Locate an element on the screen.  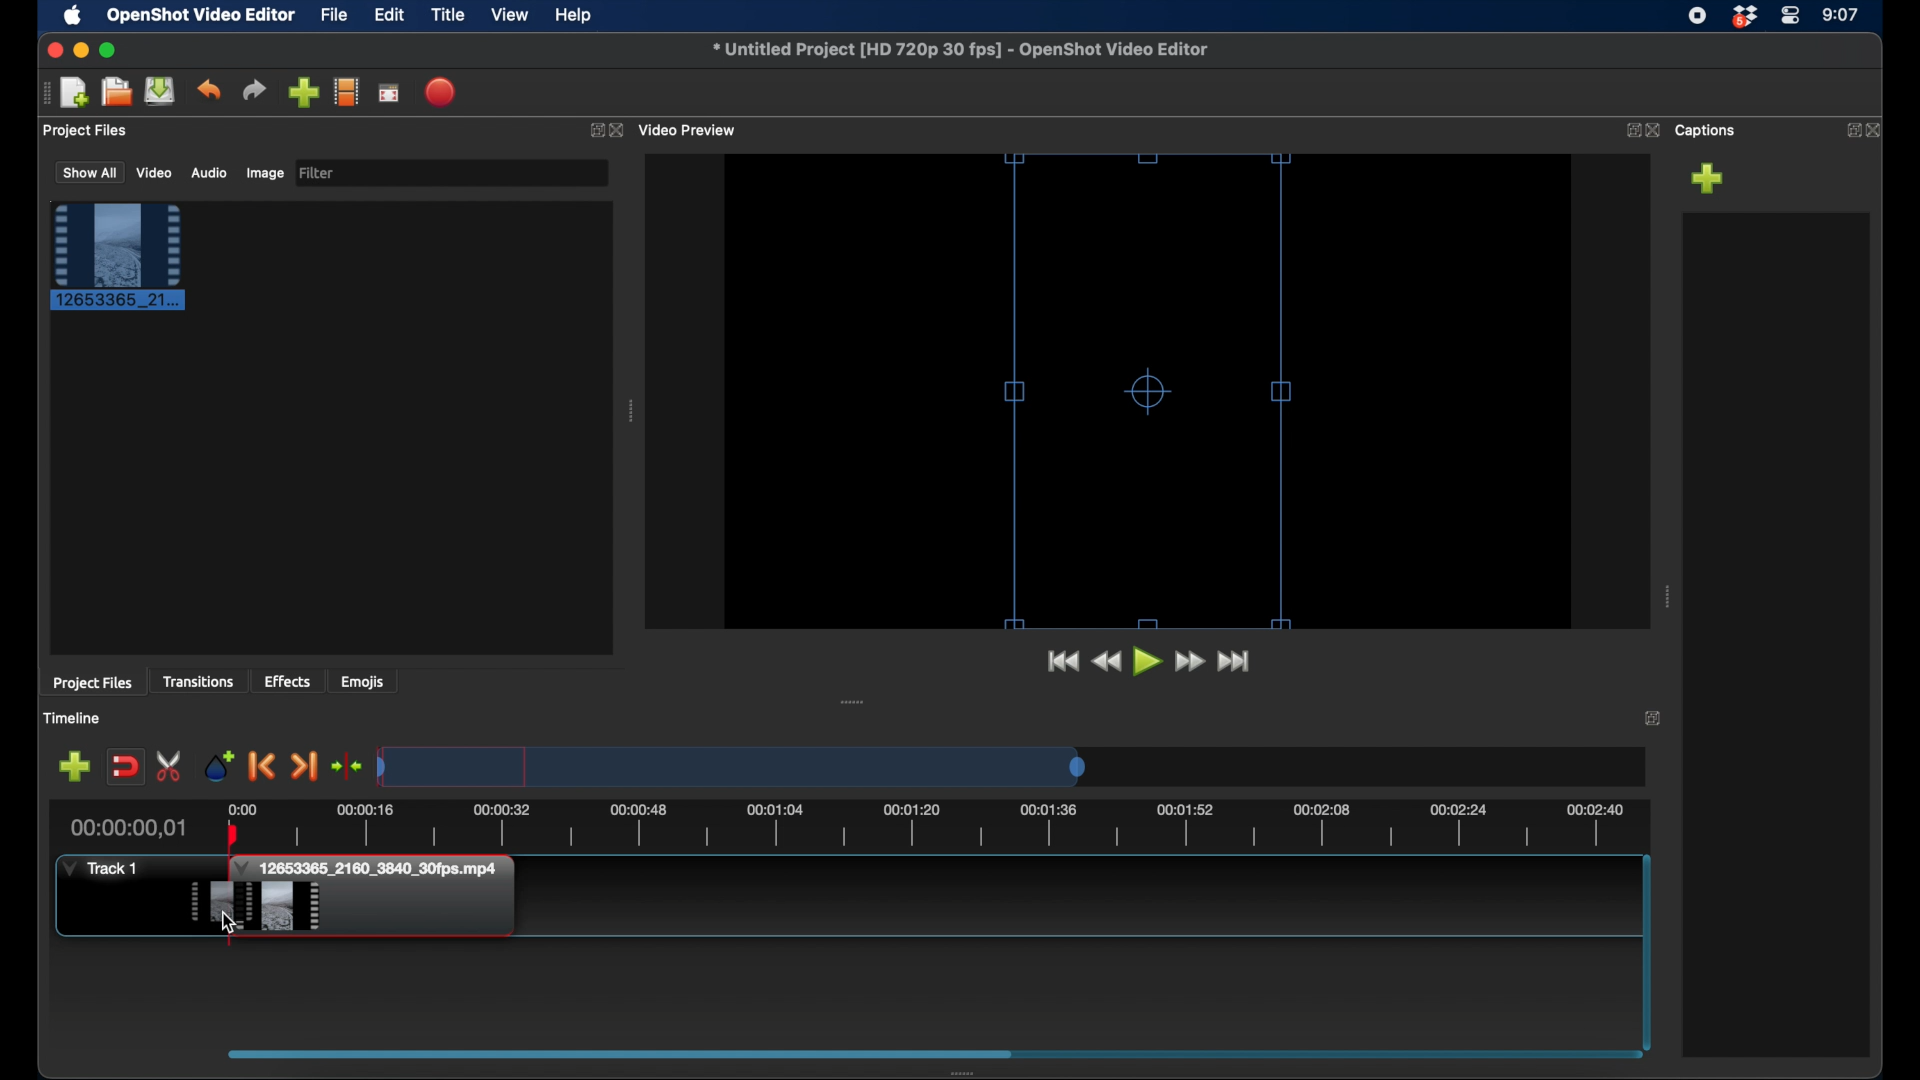
filter is located at coordinates (318, 172).